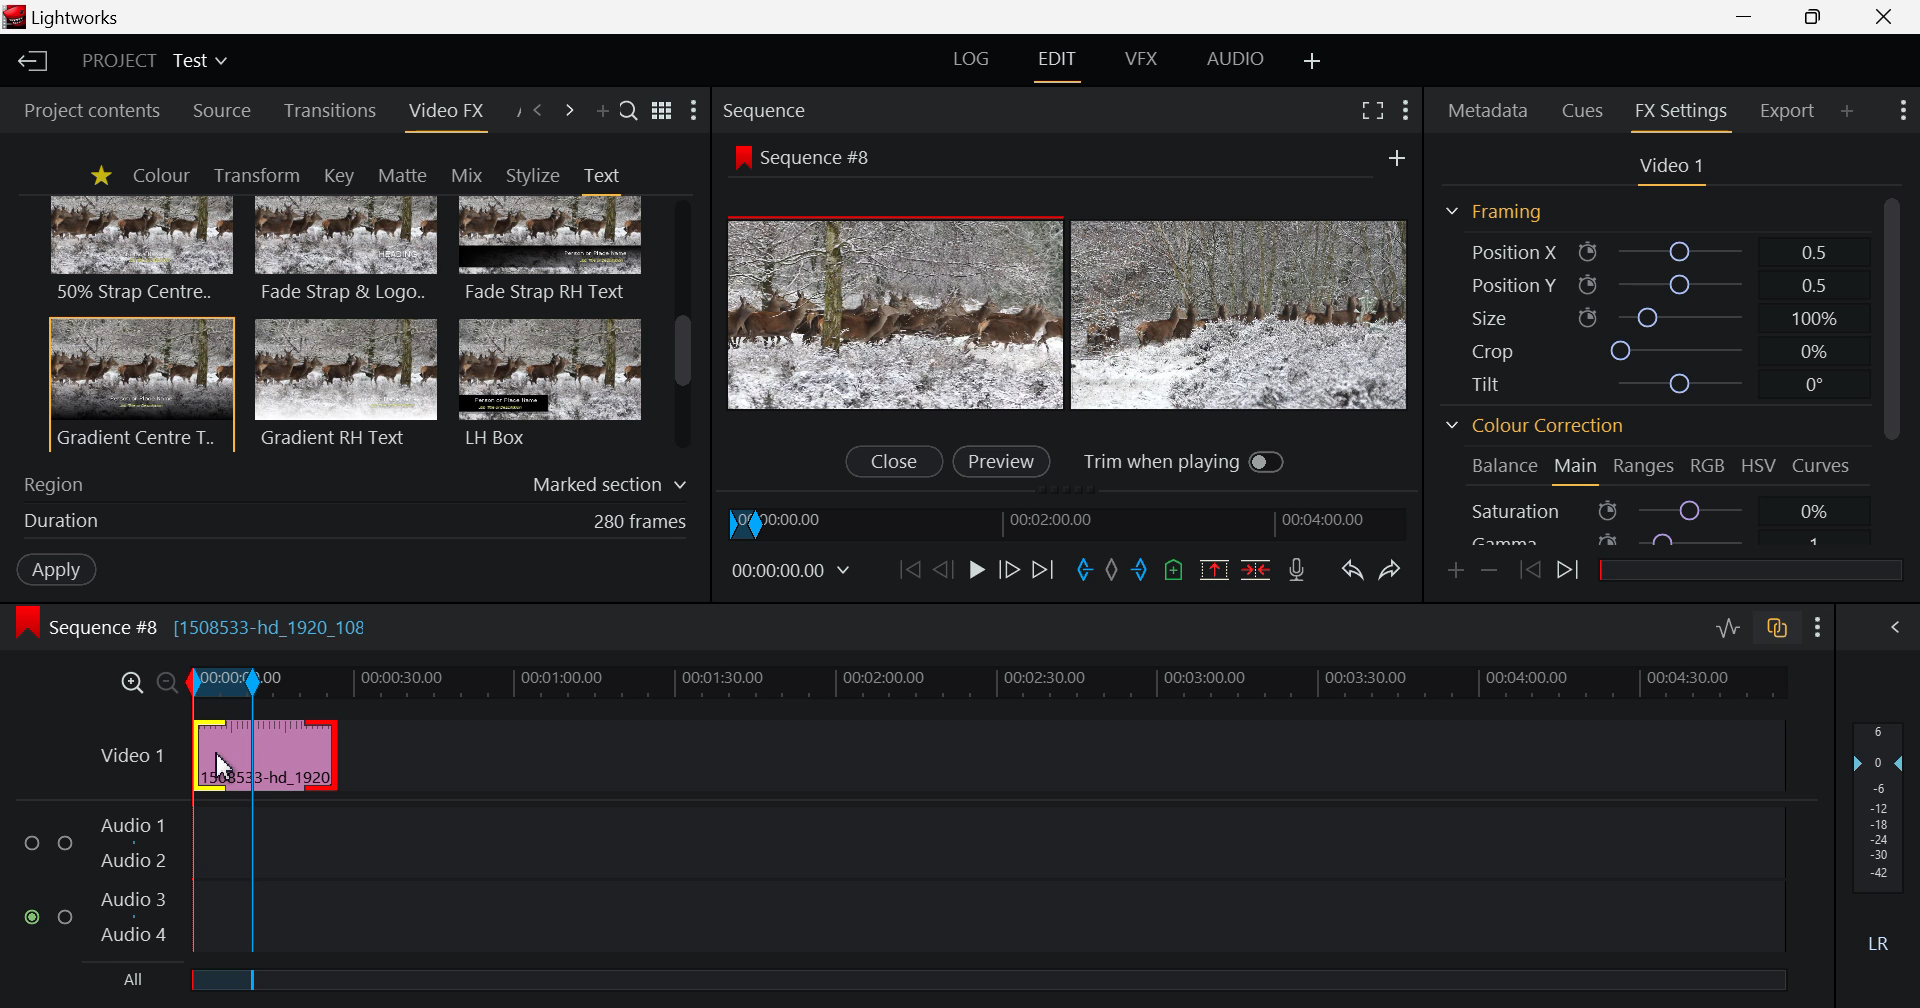  What do you see at coordinates (72, 18) in the screenshot?
I see `Lightworks` at bounding box center [72, 18].